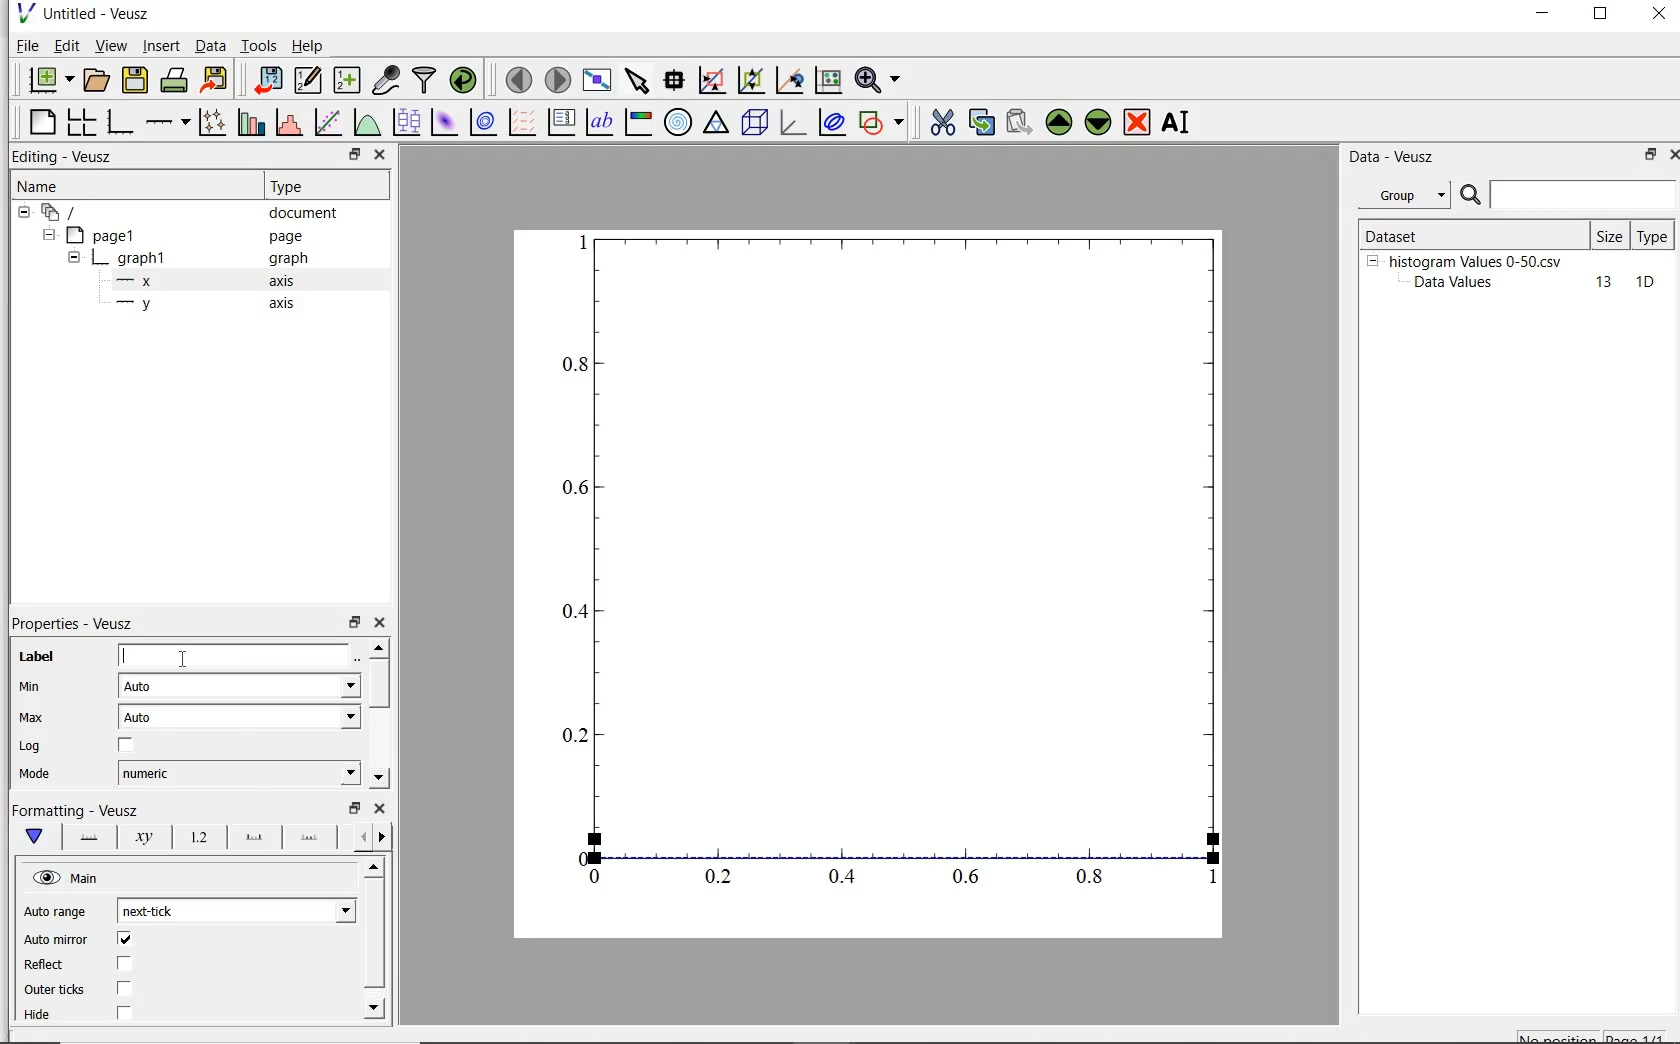 This screenshot has height=1044, width=1680. What do you see at coordinates (72, 808) in the screenshot?
I see `|Formatting - Veusz` at bounding box center [72, 808].